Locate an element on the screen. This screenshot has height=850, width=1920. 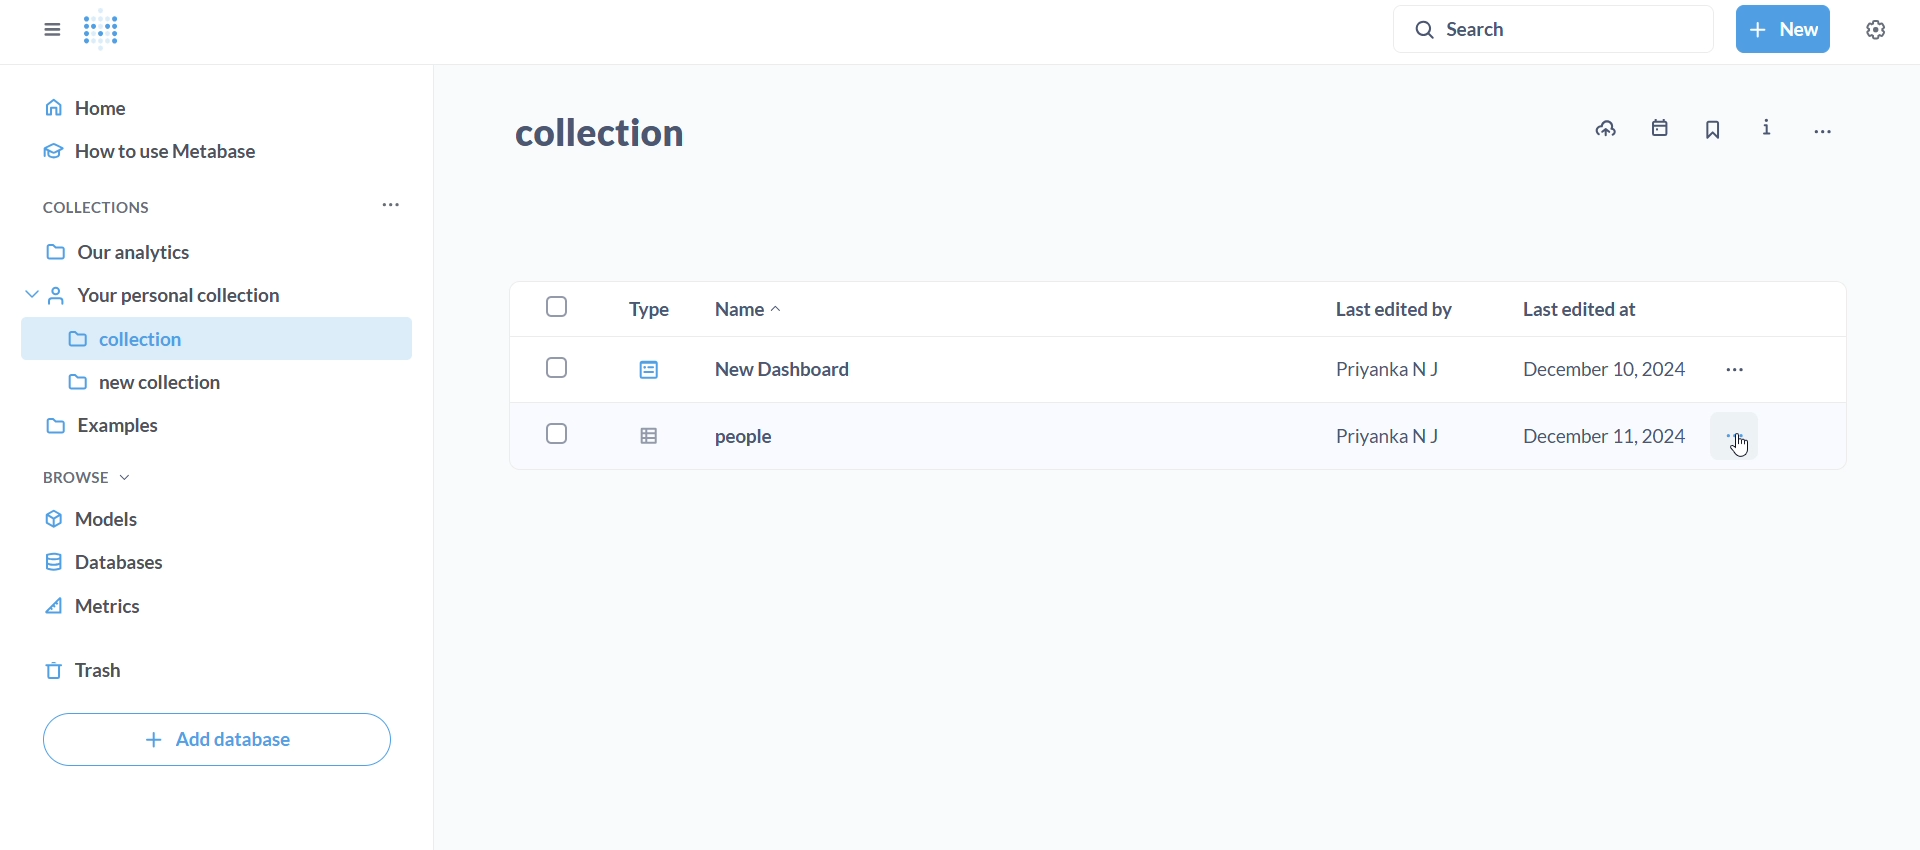
Priyanka N J is located at coordinates (1389, 435).